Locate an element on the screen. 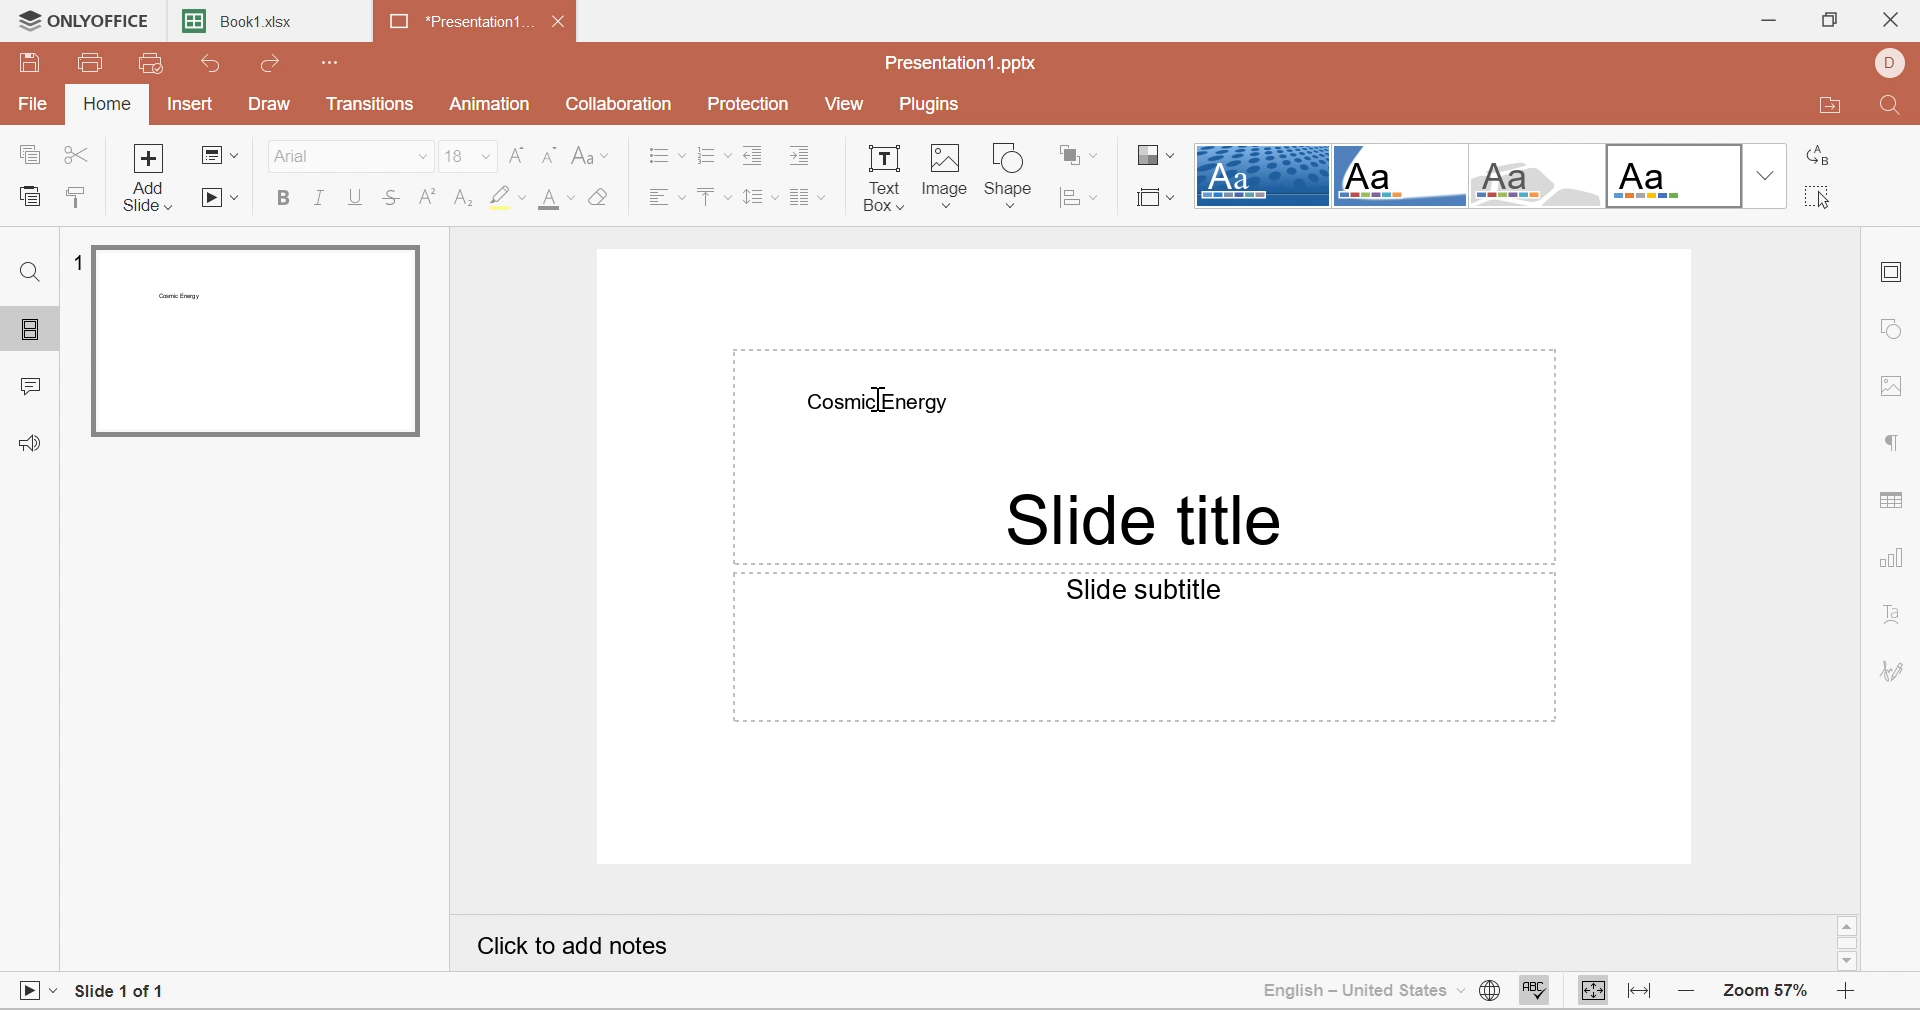 This screenshot has height=1010, width=1920. Line spacing is located at coordinates (757, 198).